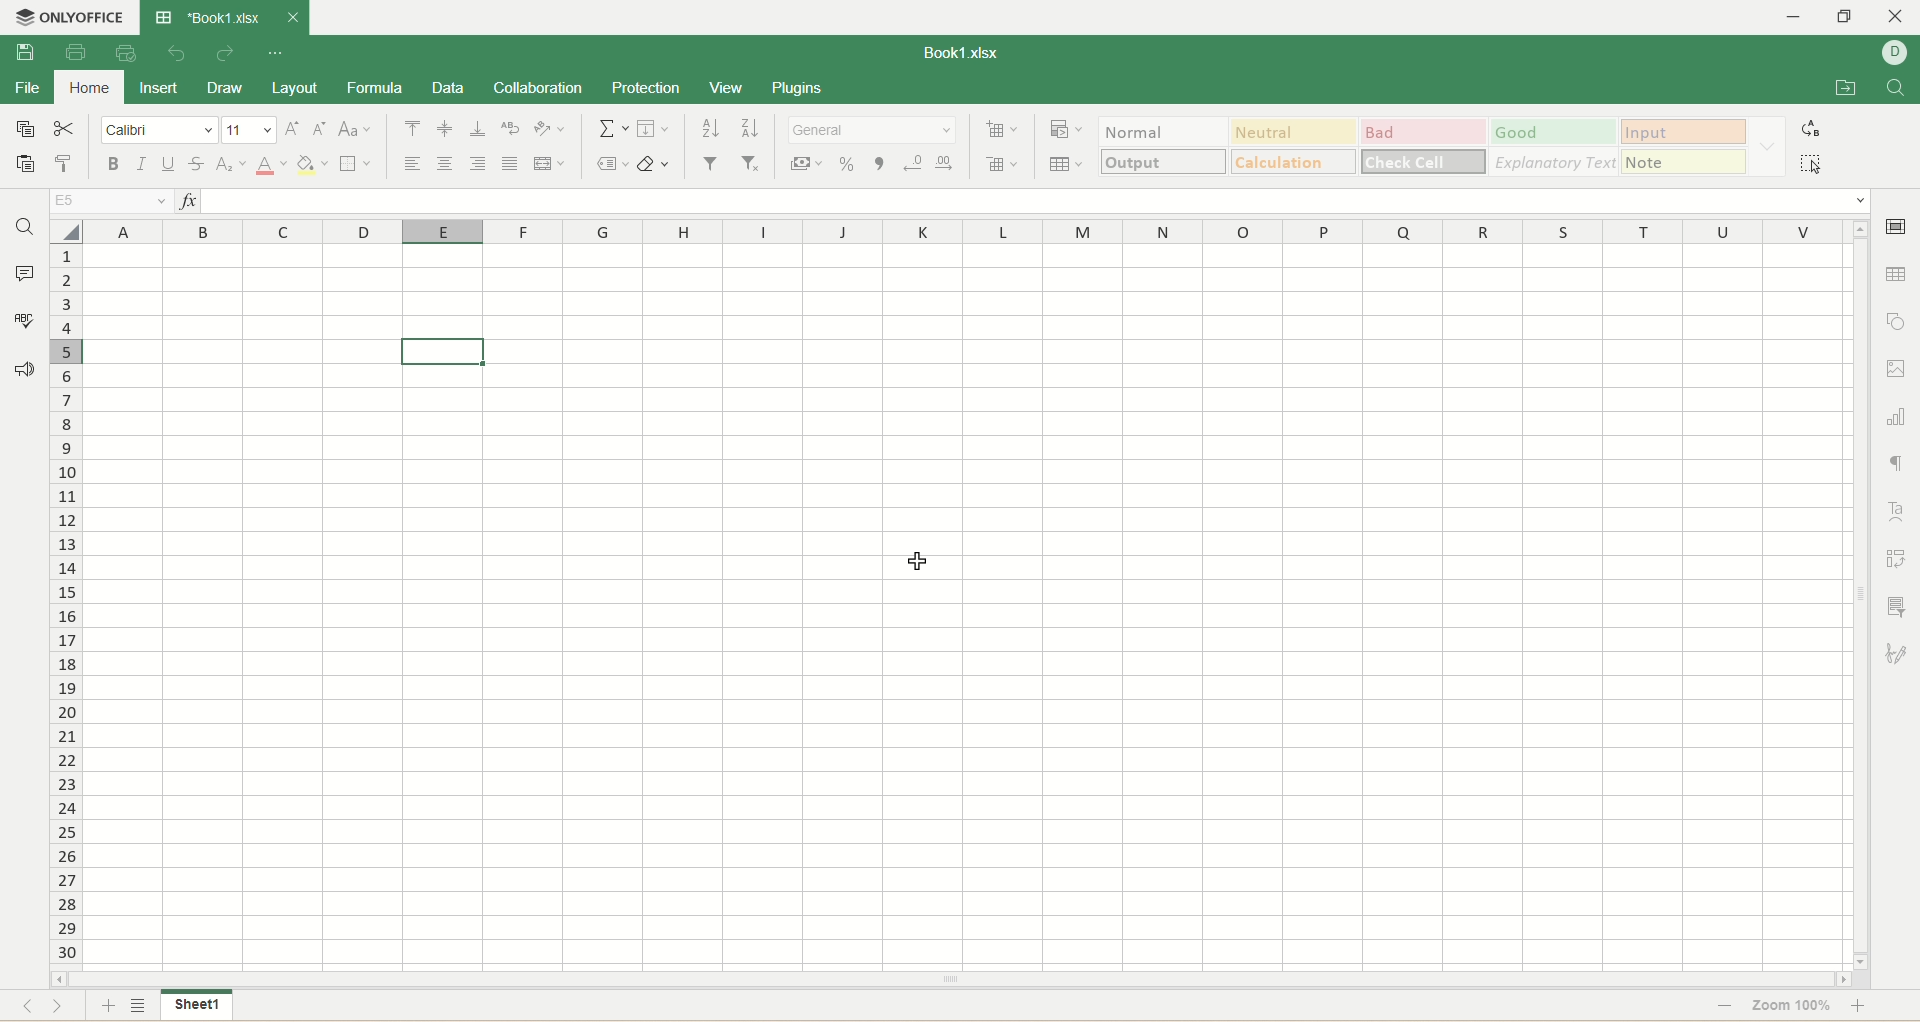  What do you see at coordinates (481, 163) in the screenshot?
I see `align right` at bounding box center [481, 163].